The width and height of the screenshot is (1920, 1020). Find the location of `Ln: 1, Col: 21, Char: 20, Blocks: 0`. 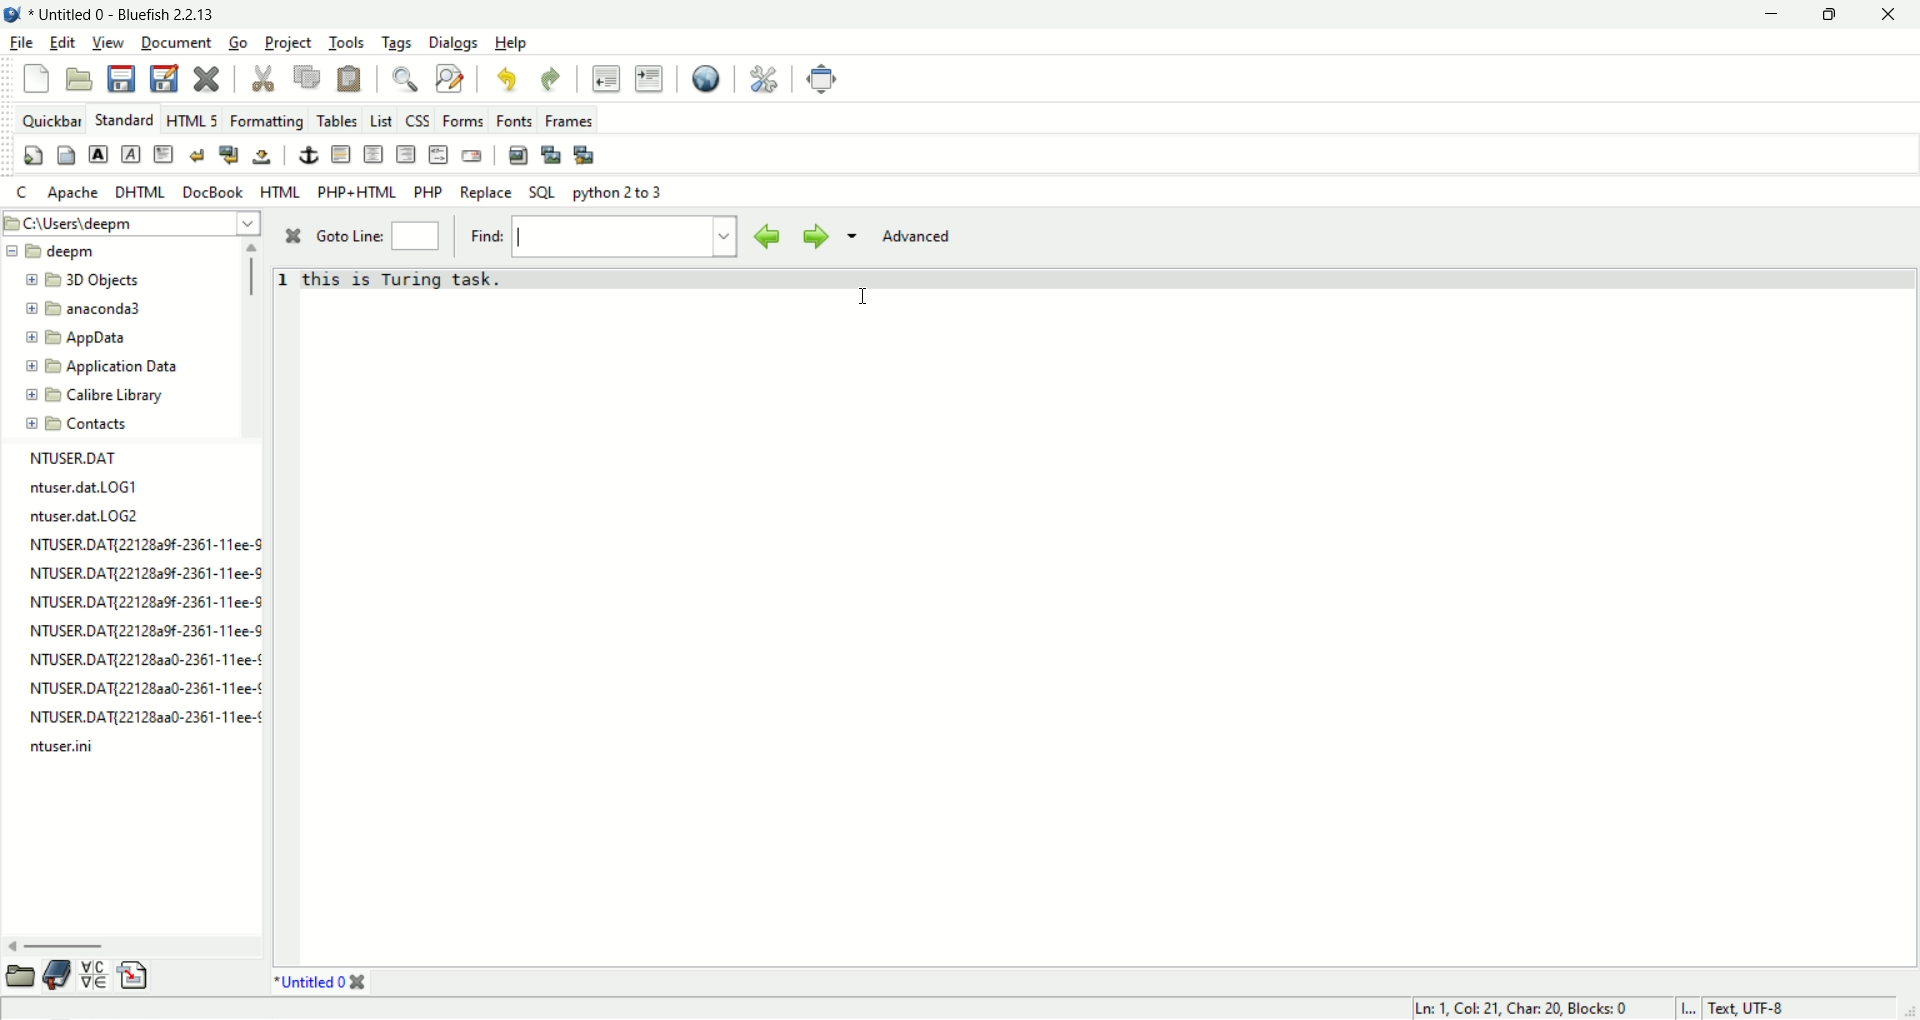

Ln: 1, Col: 21, Char: 20, Blocks: 0 is located at coordinates (1518, 1005).